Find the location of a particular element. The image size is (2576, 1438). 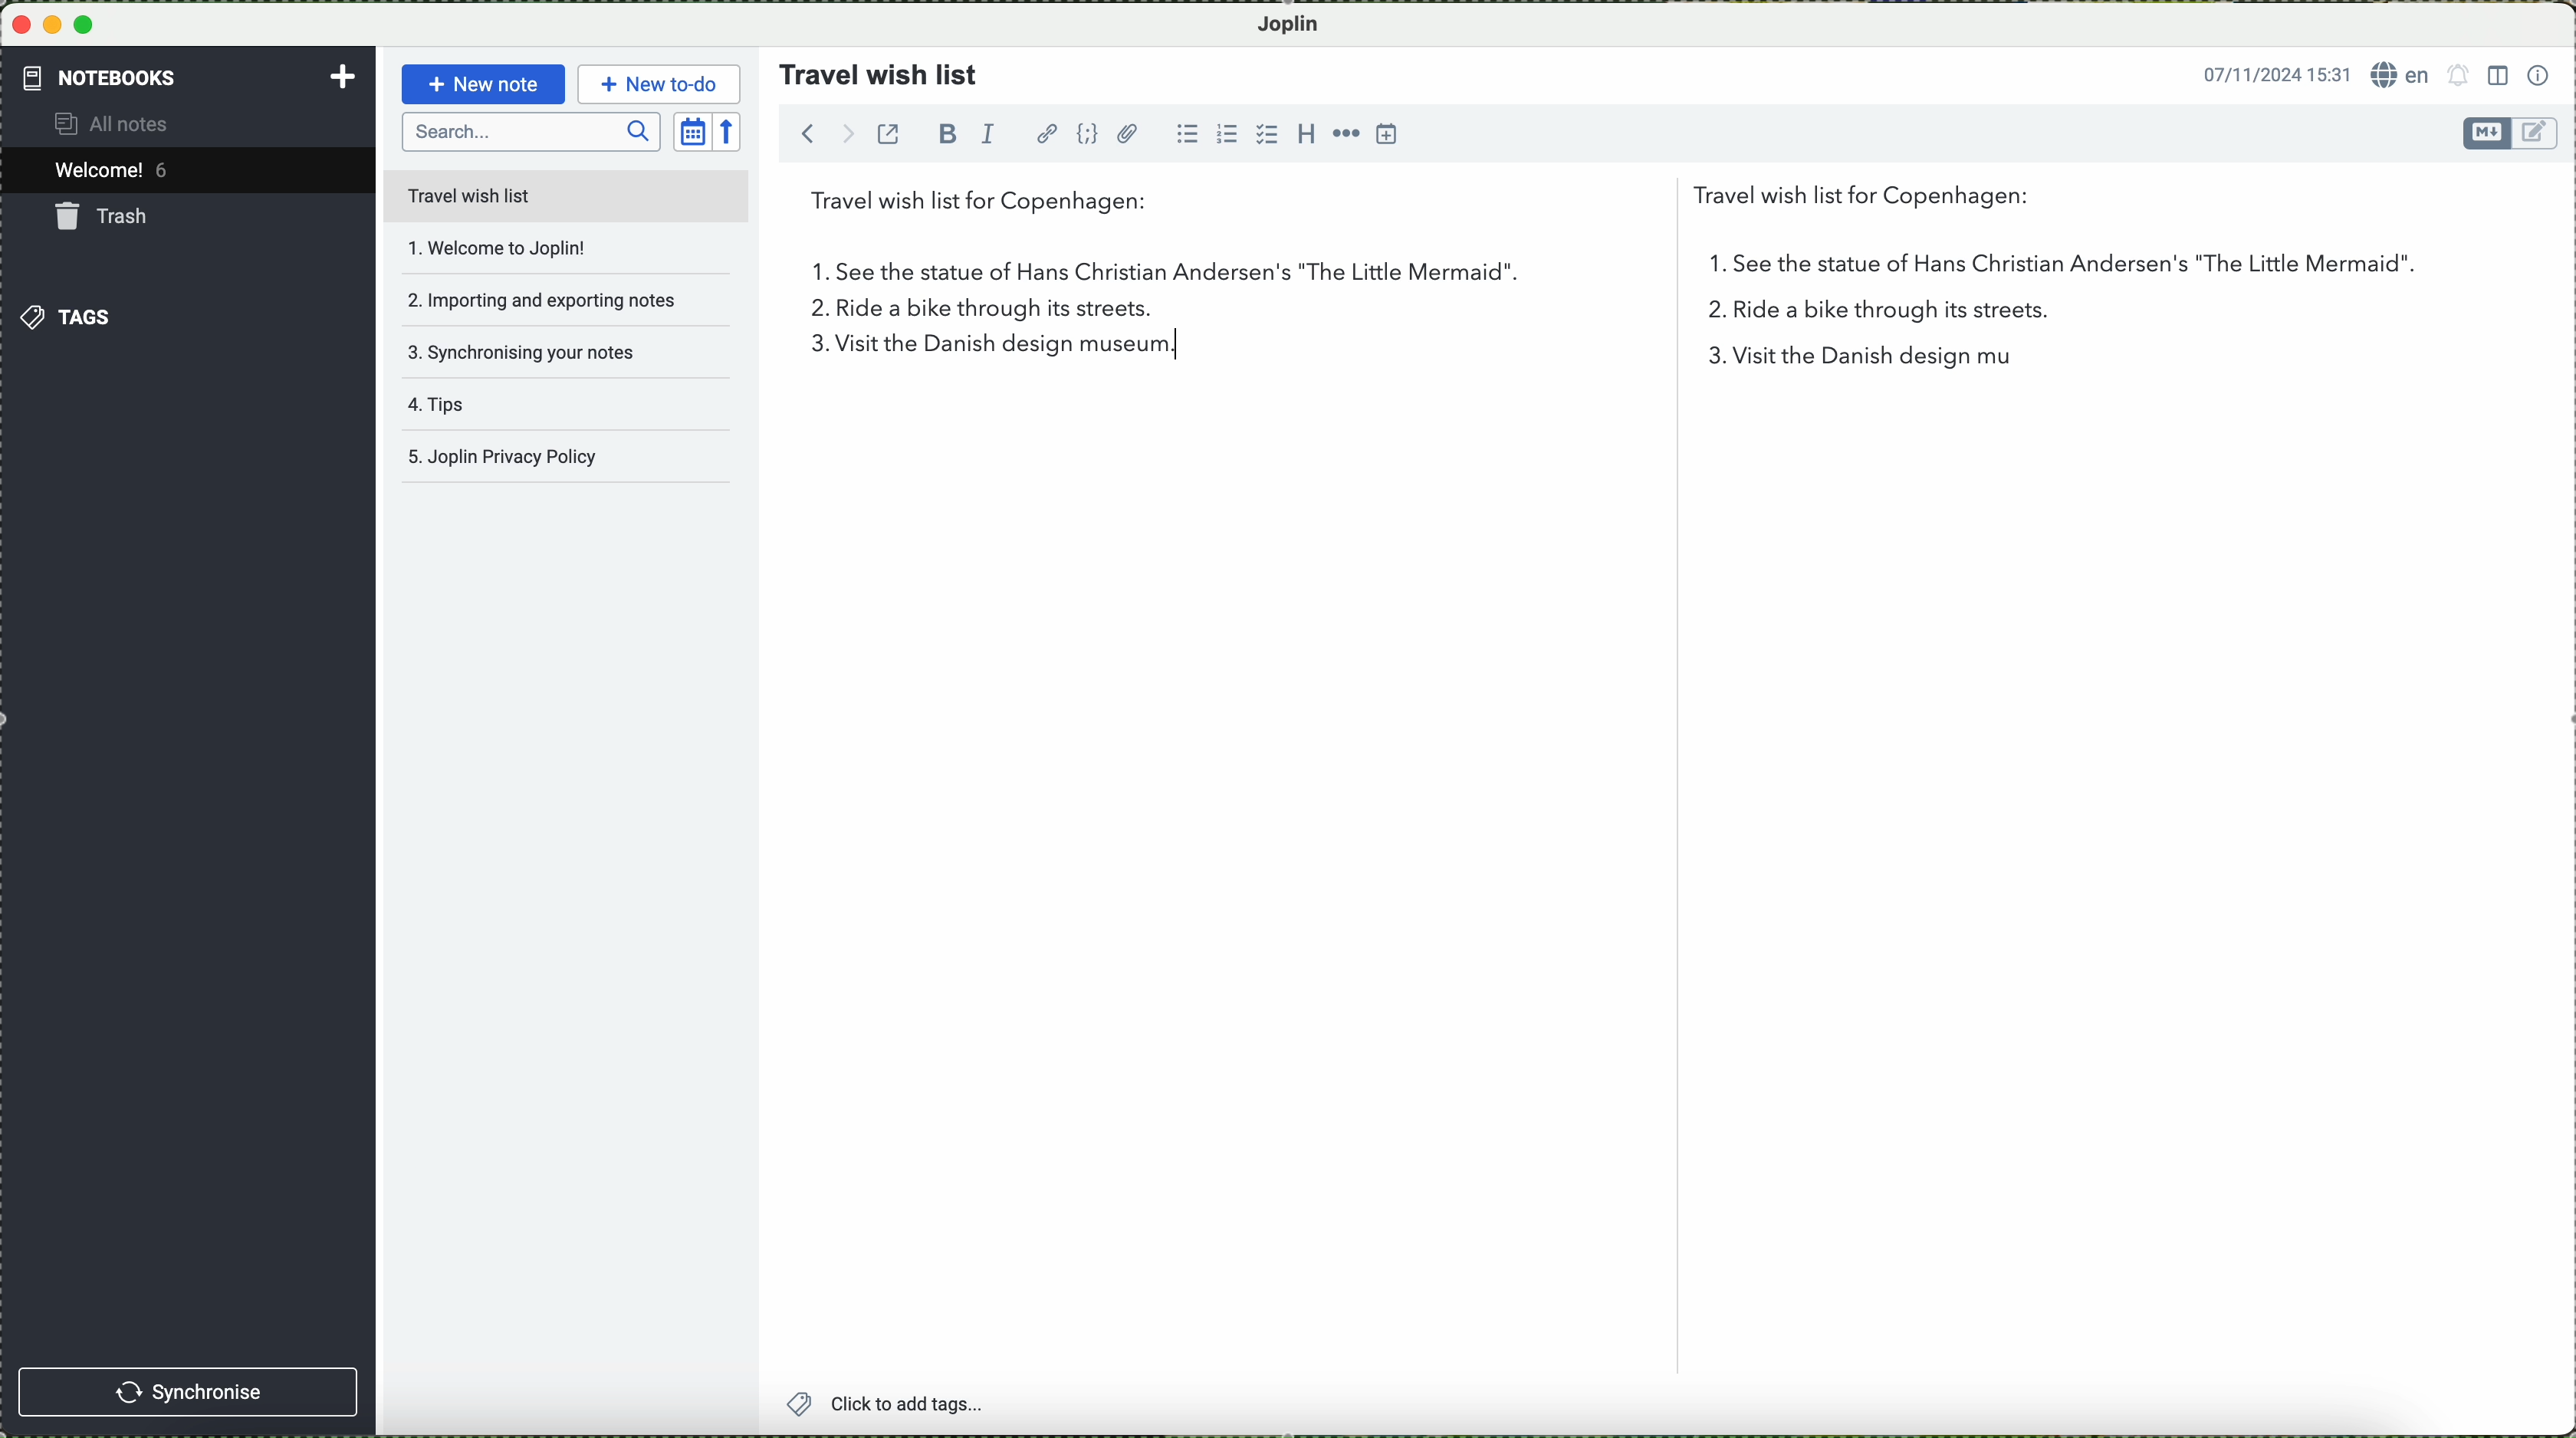

numbered list is located at coordinates (1226, 126).